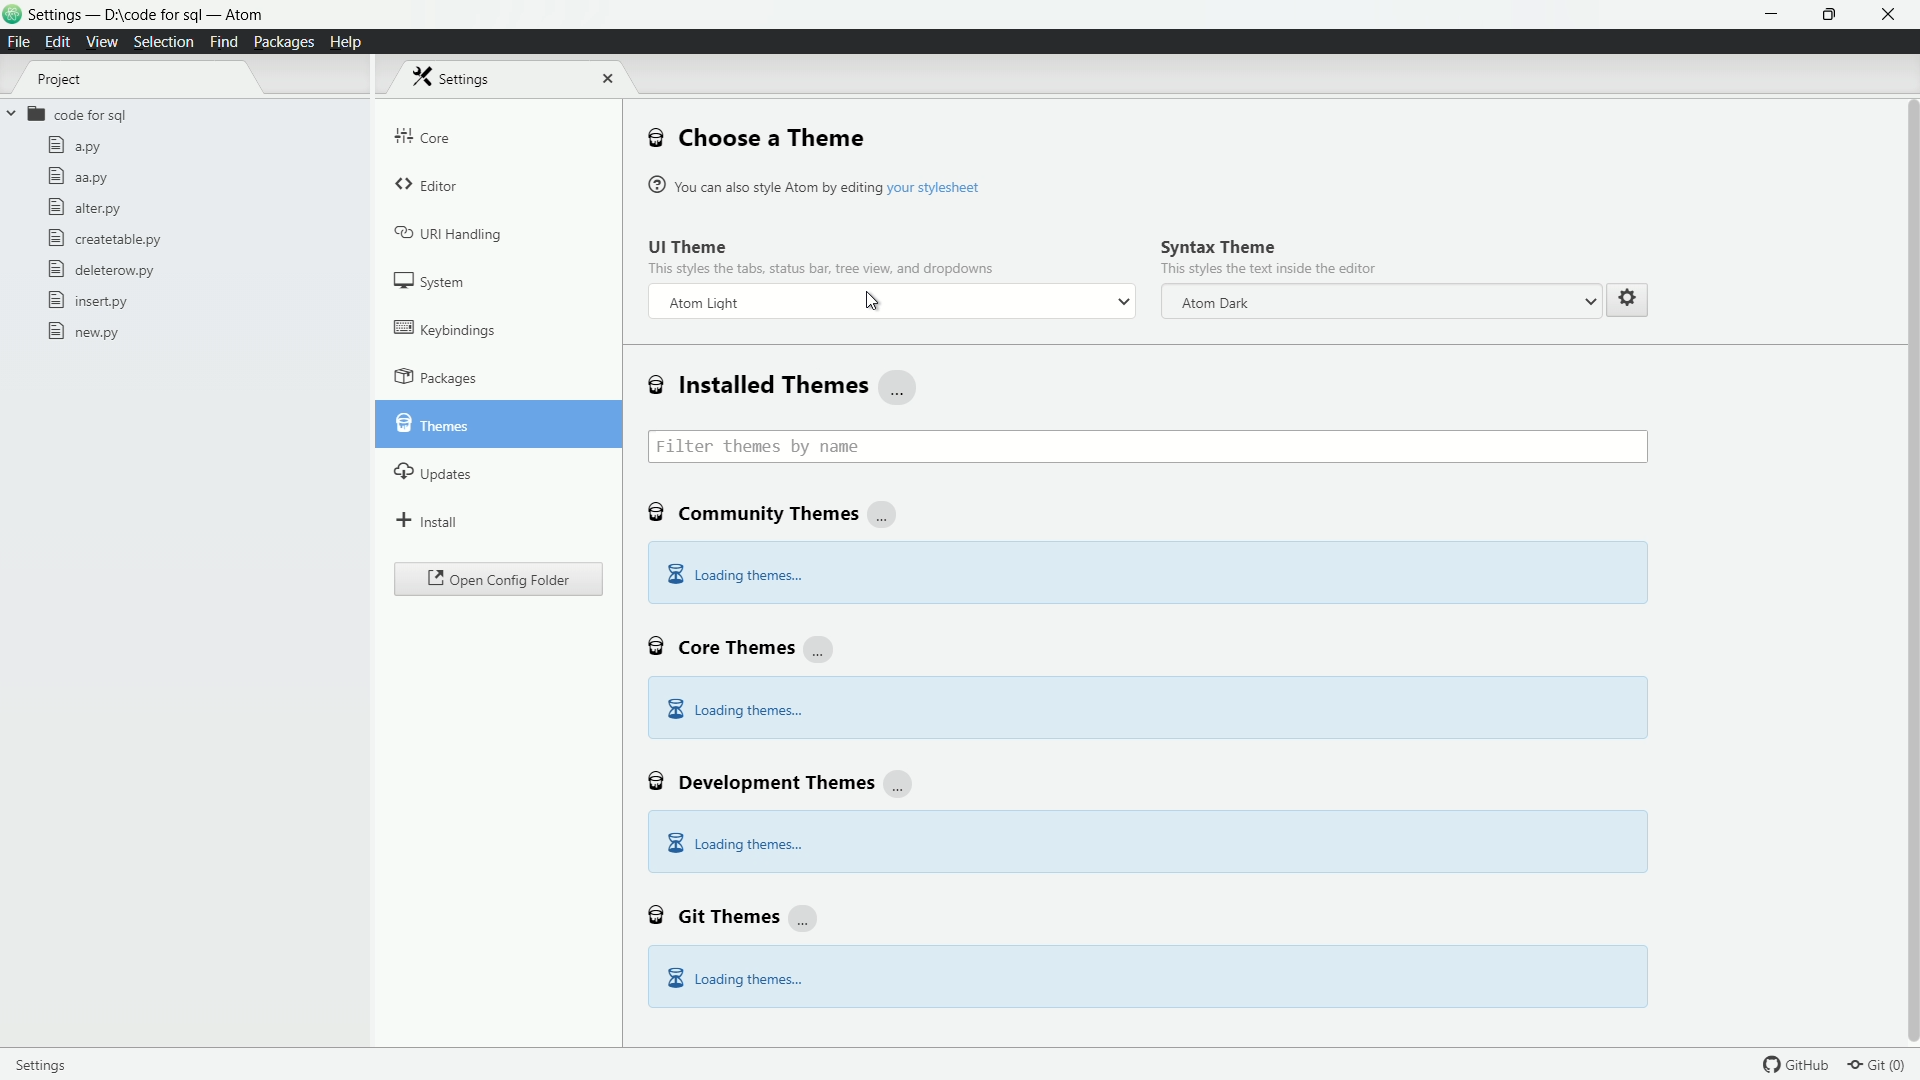  I want to click on filter themes by name, so click(1148, 447).